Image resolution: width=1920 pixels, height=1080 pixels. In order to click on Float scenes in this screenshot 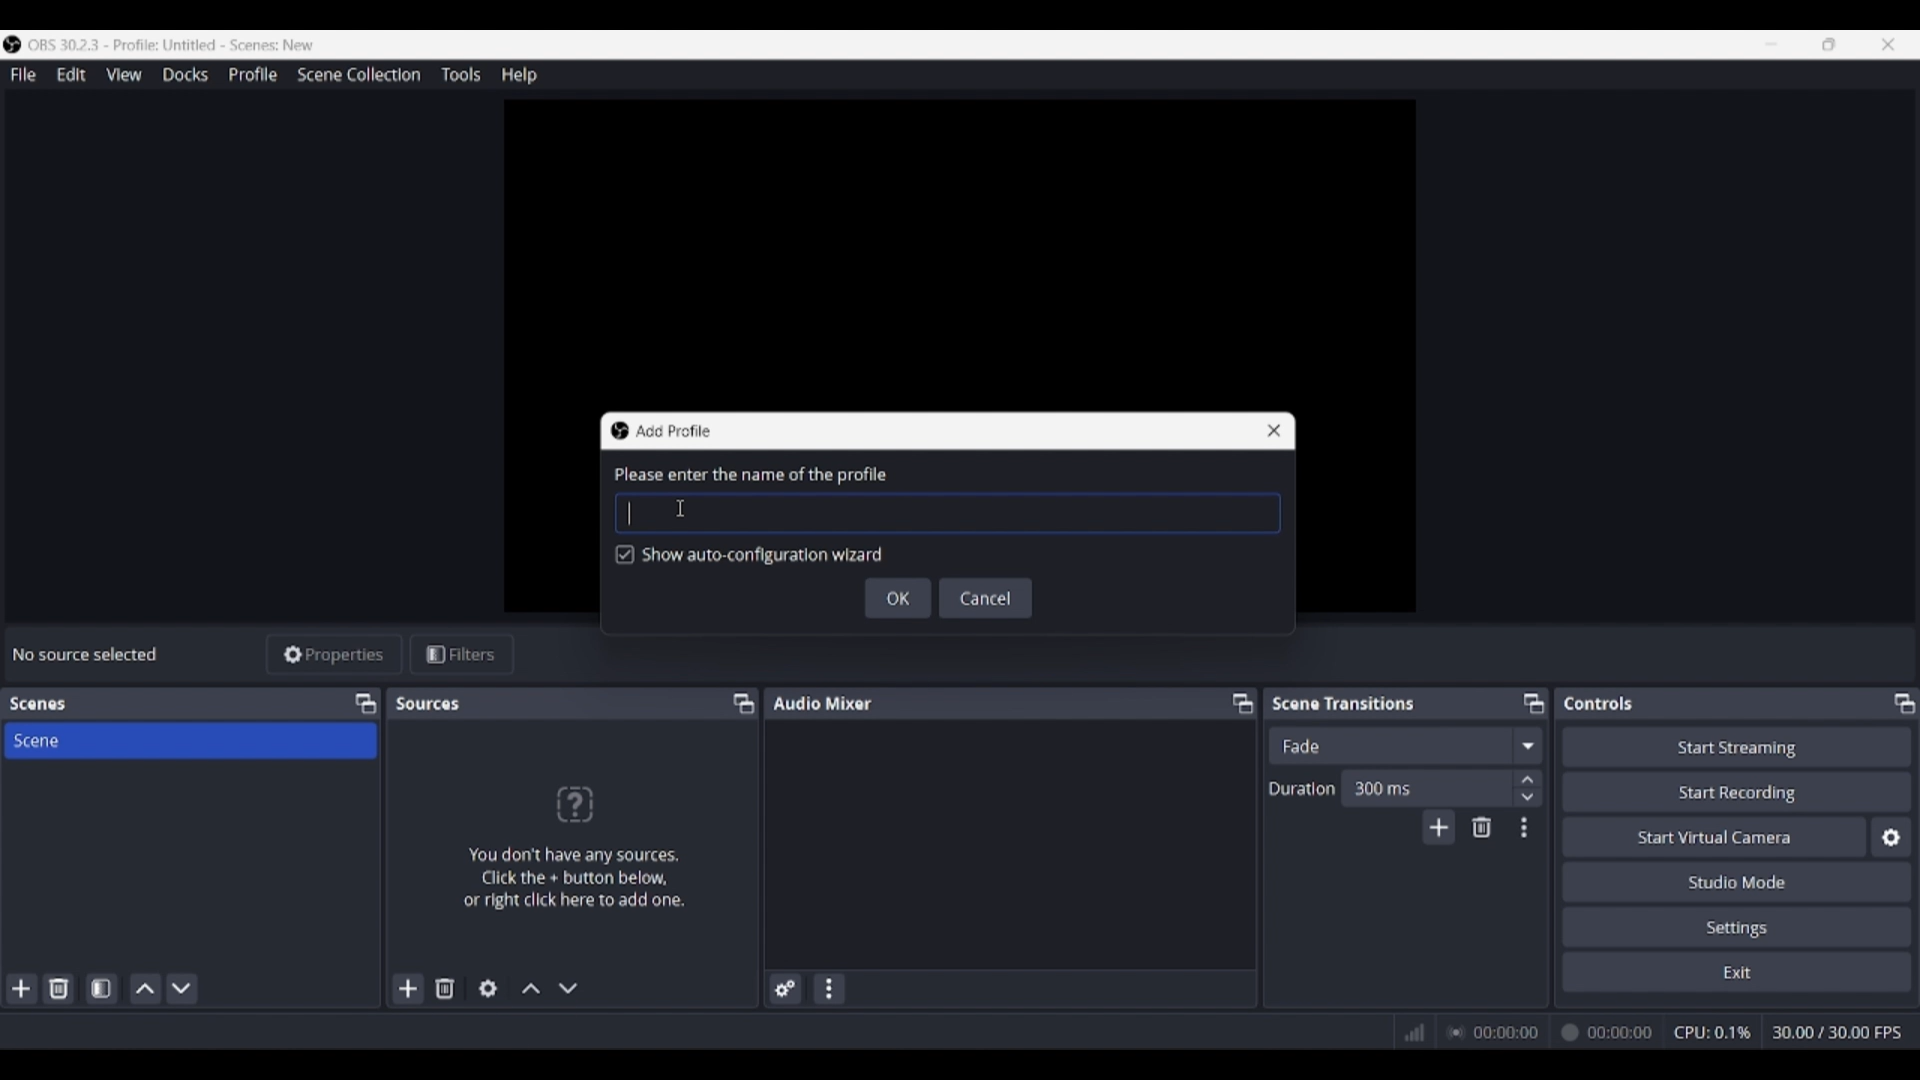, I will do `click(365, 704)`.